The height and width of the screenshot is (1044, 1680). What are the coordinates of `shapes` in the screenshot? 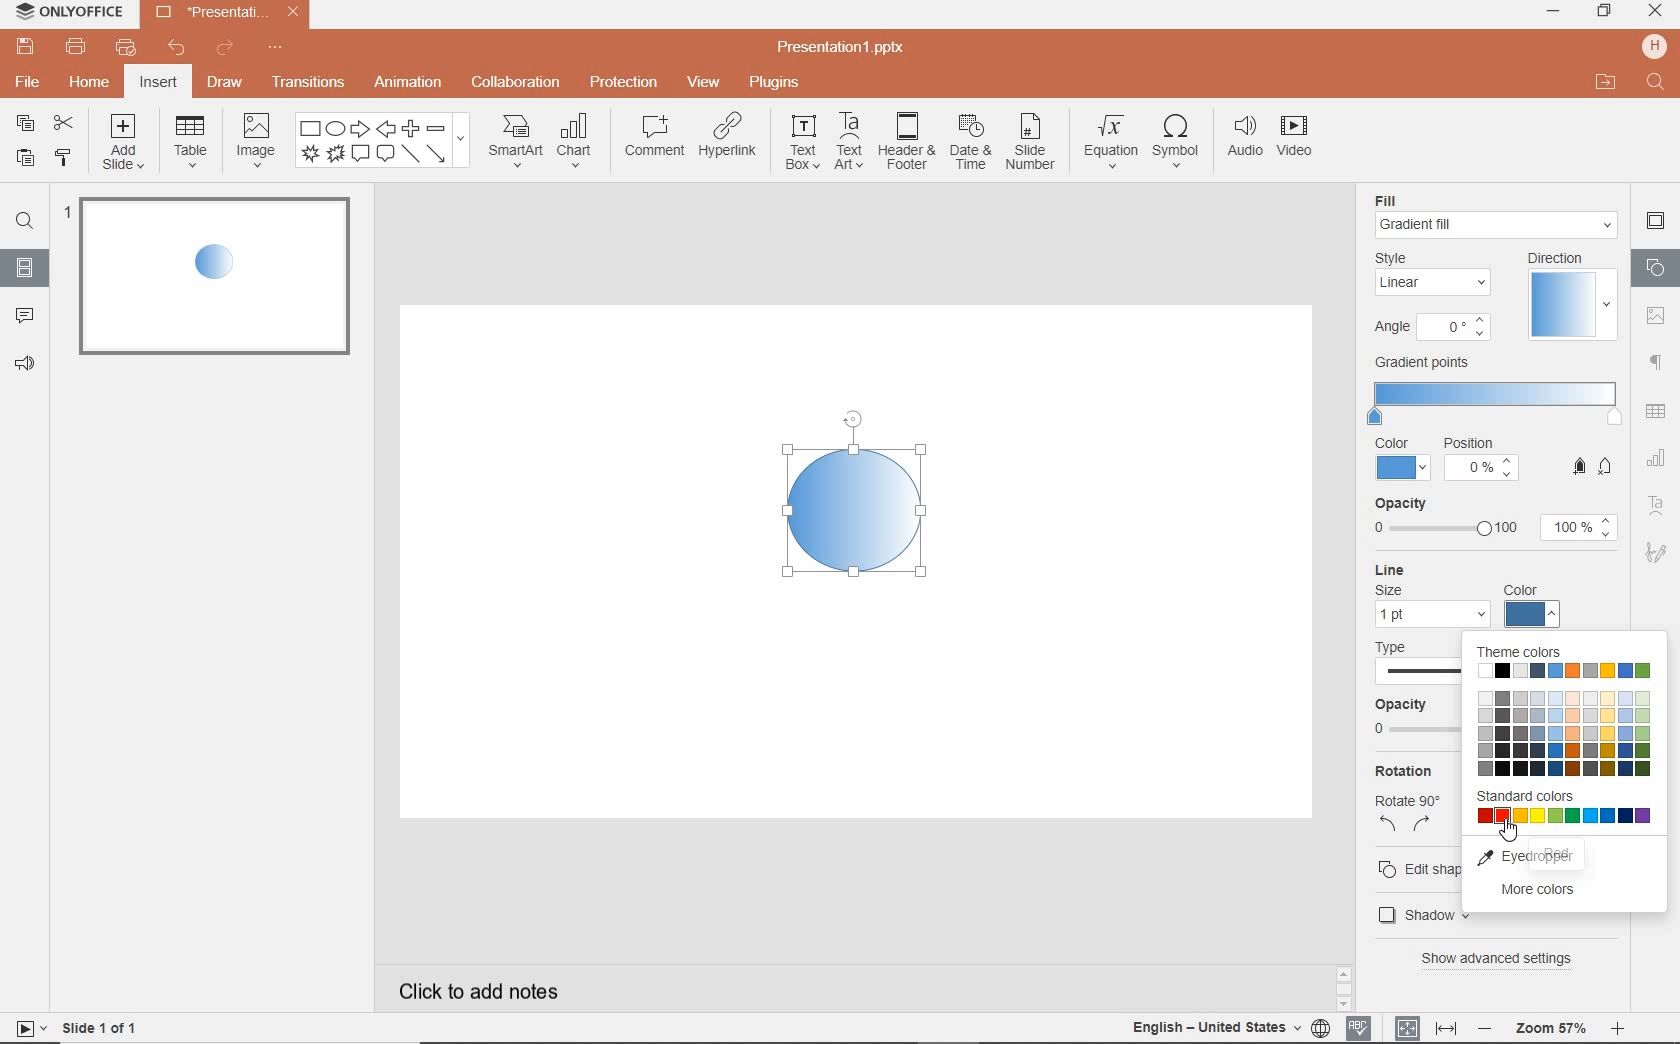 It's located at (383, 141).